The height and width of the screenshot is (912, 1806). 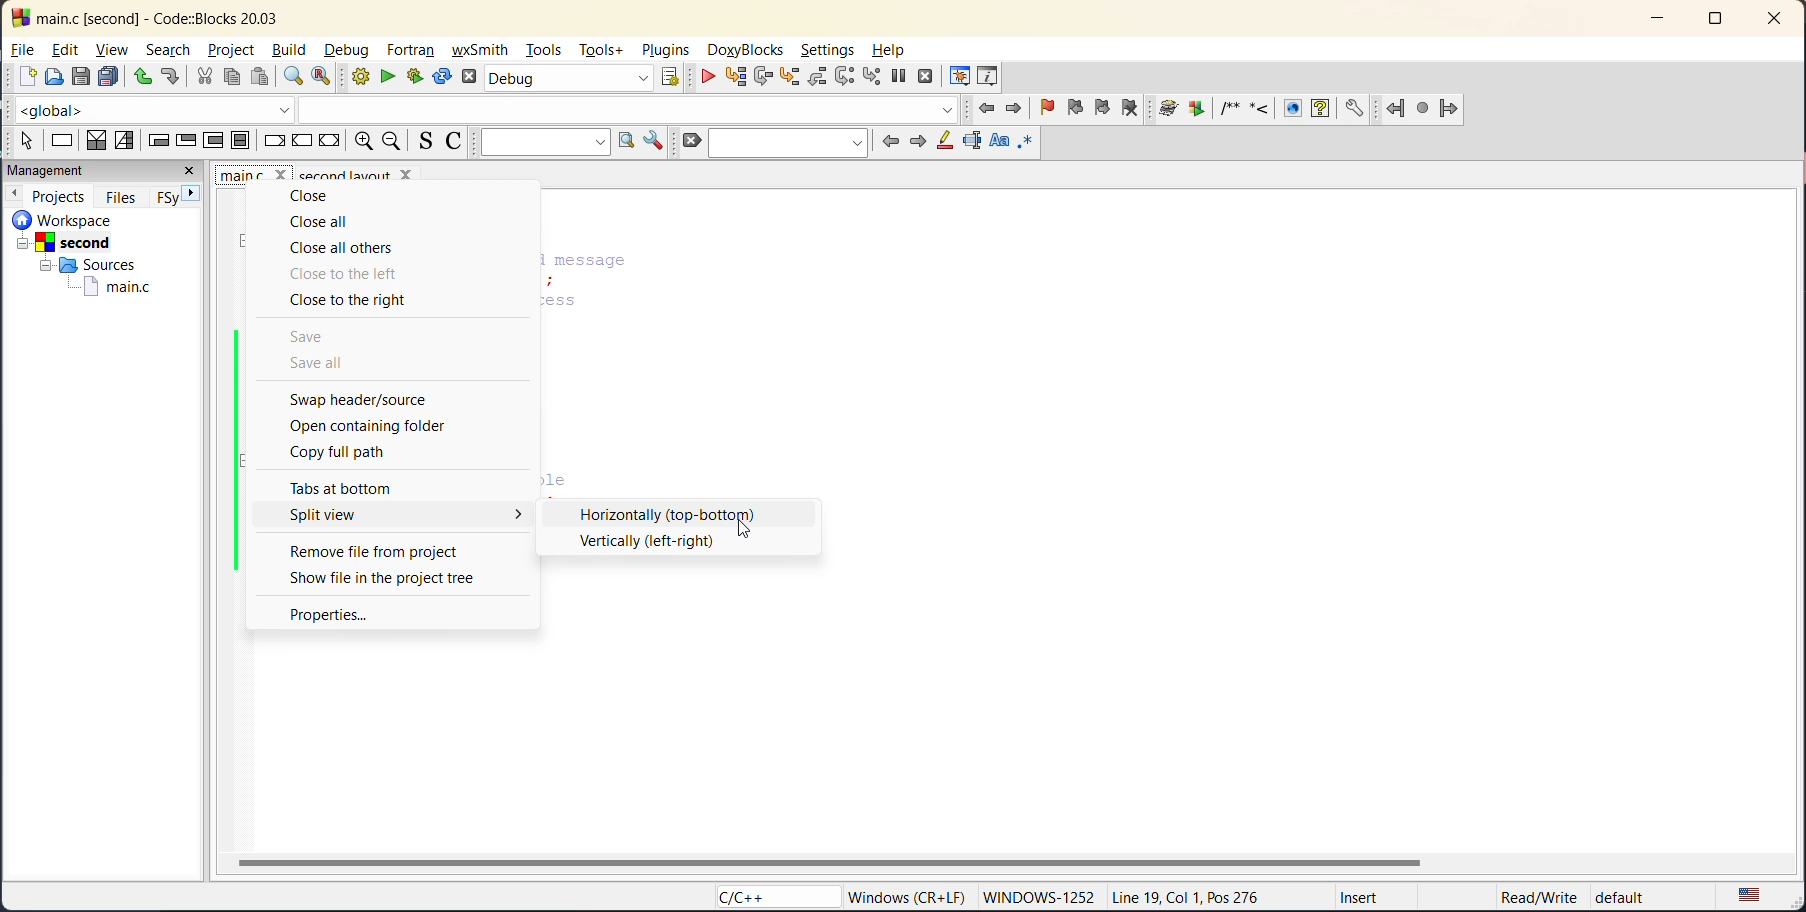 What do you see at coordinates (735, 77) in the screenshot?
I see `run to cursor` at bounding box center [735, 77].